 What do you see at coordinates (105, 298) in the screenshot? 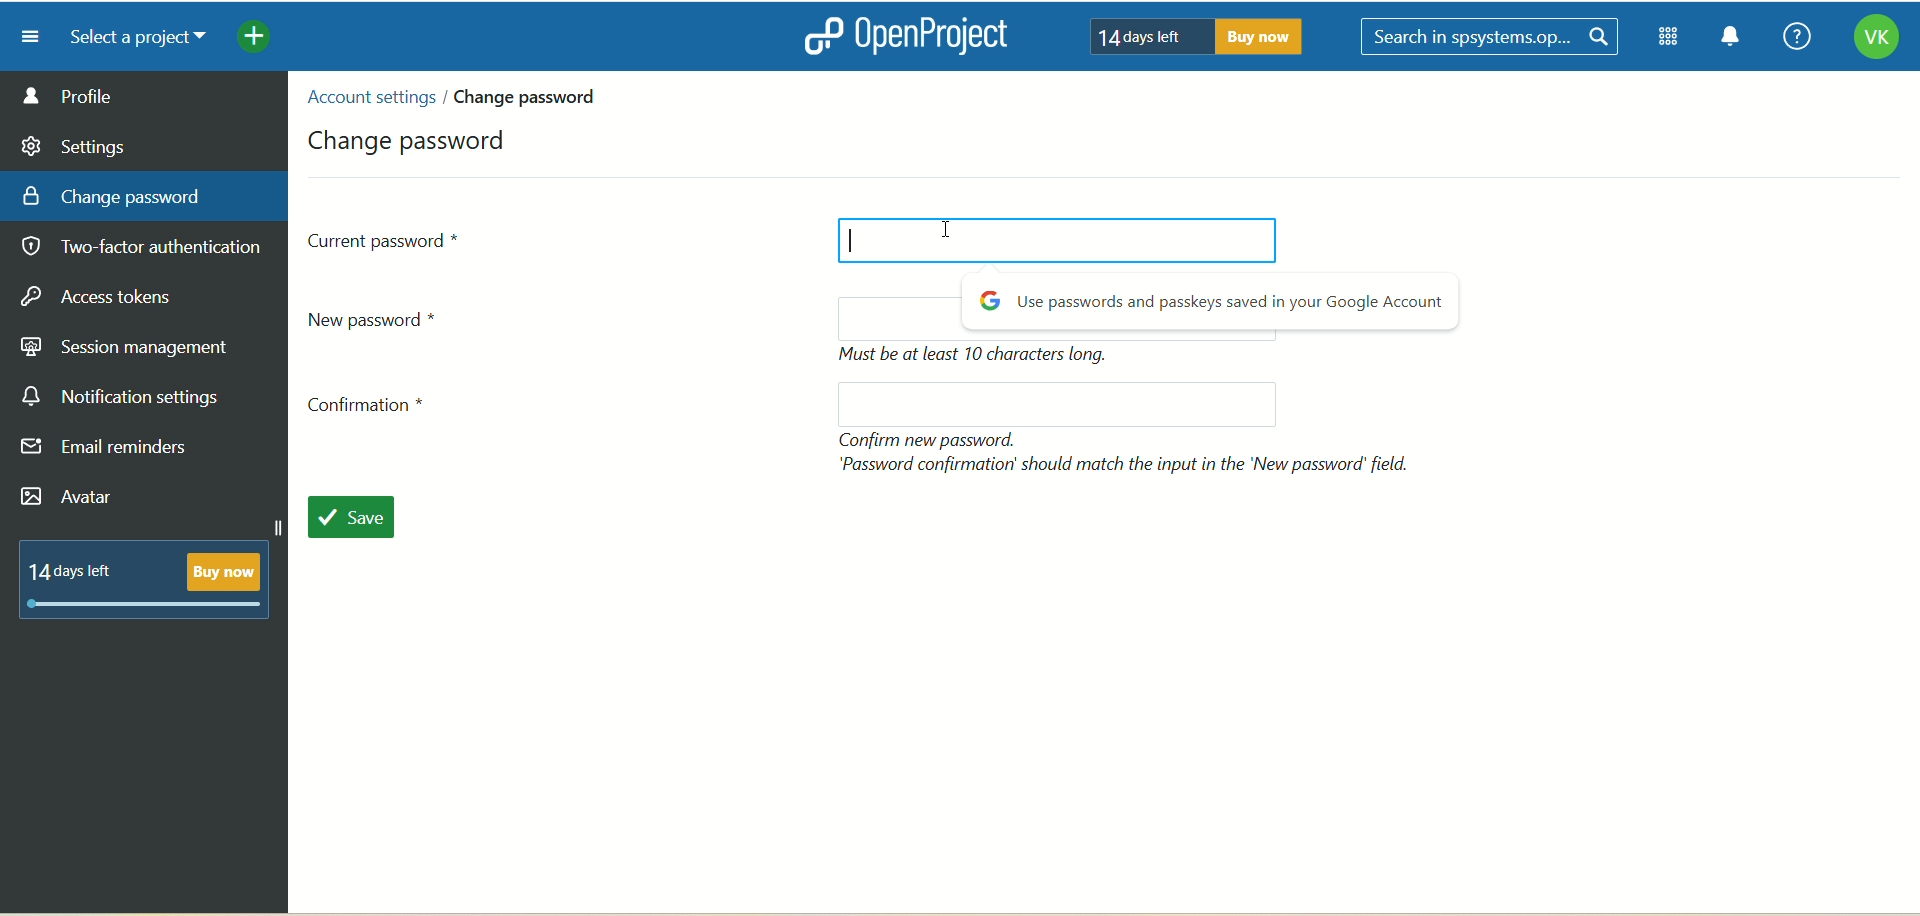
I see `access takers` at bounding box center [105, 298].